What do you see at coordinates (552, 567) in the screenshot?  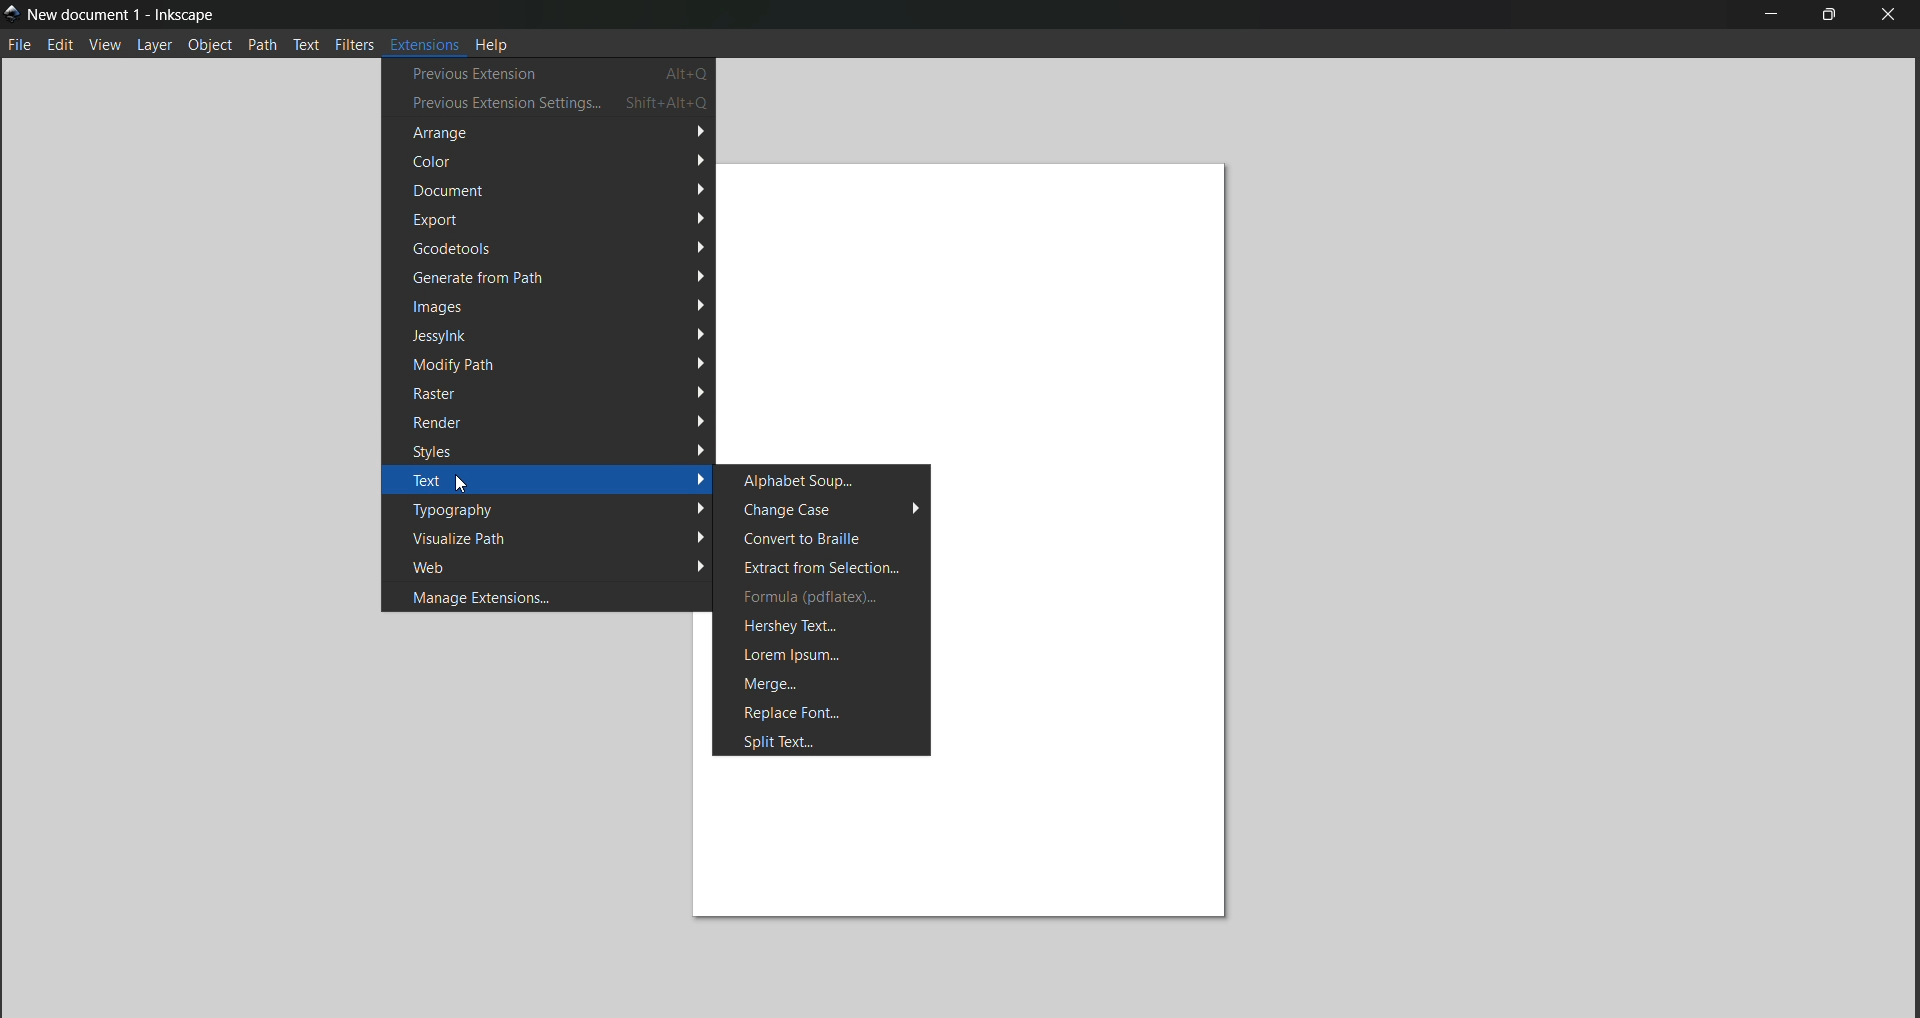 I see `web` at bounding box center [552, 567].